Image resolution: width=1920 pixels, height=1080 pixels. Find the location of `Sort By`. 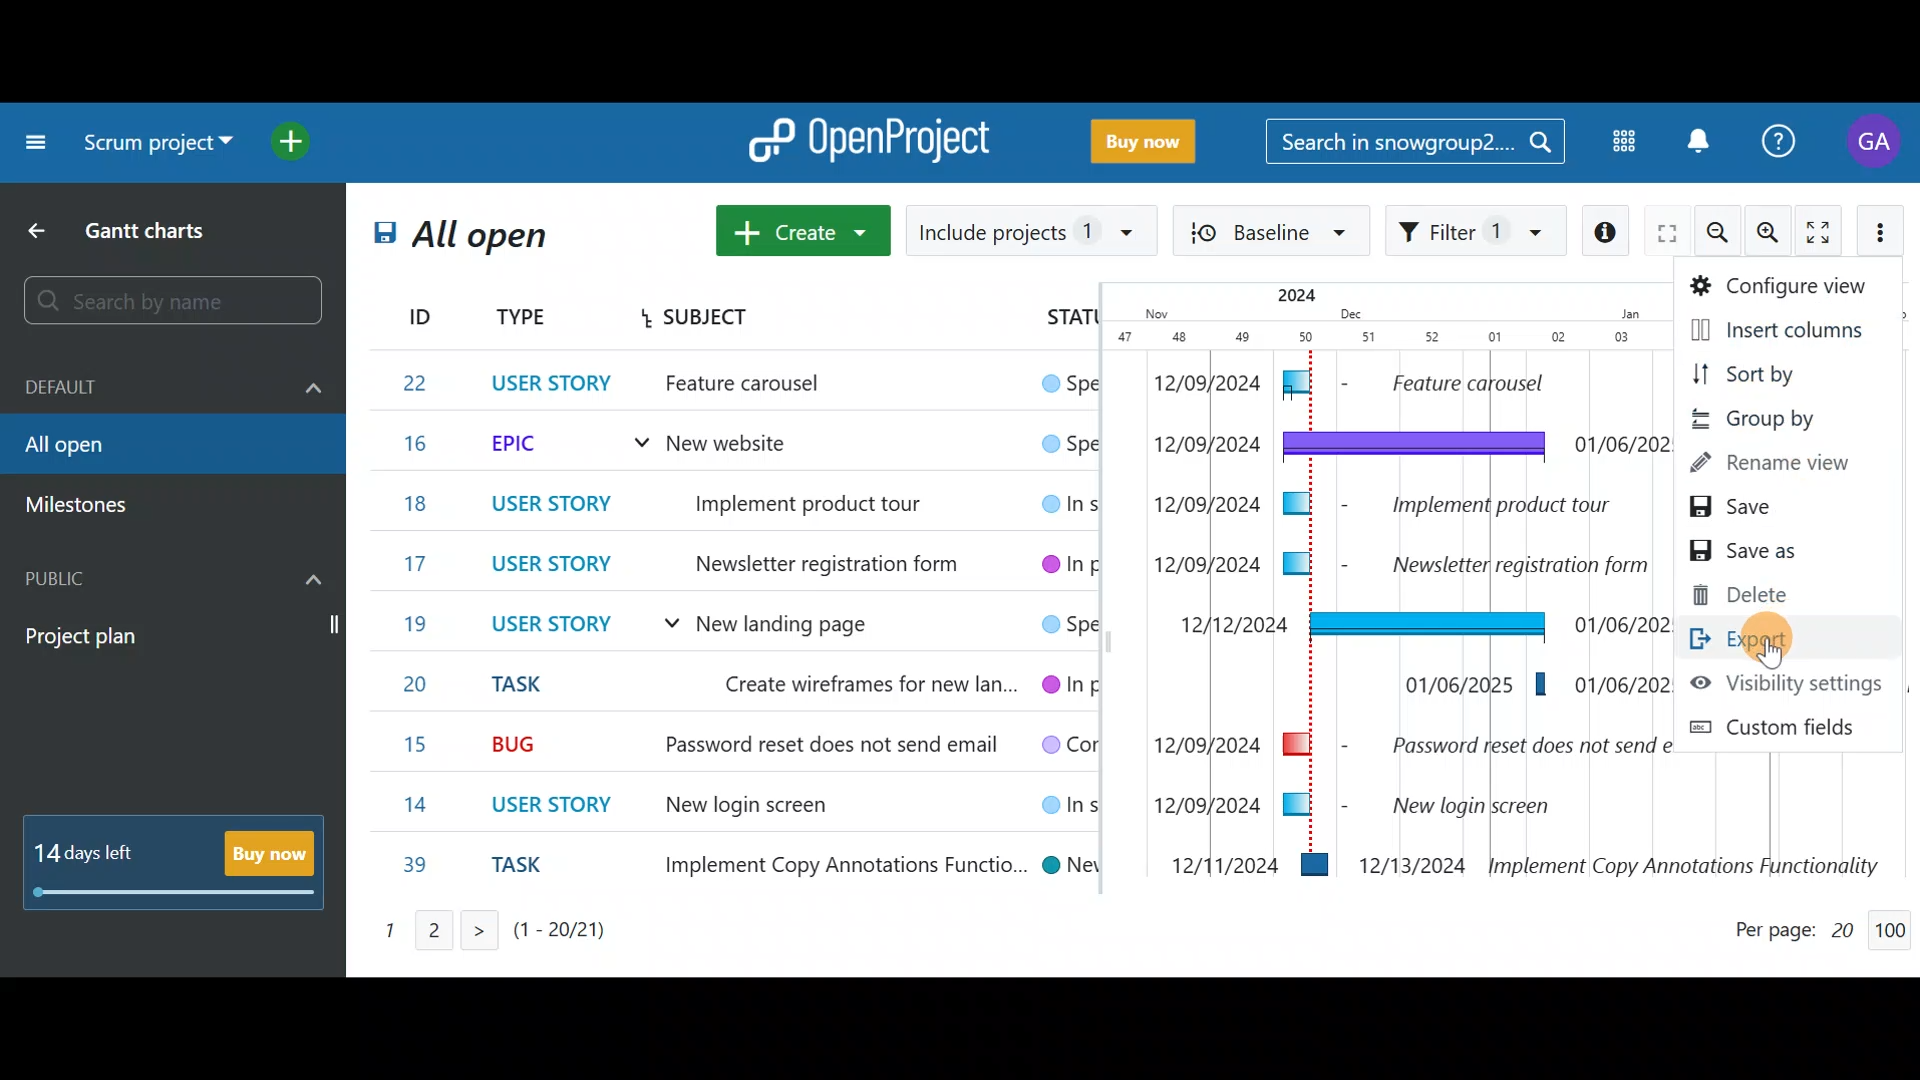

Sort By is located at coordinates (1762, 375).